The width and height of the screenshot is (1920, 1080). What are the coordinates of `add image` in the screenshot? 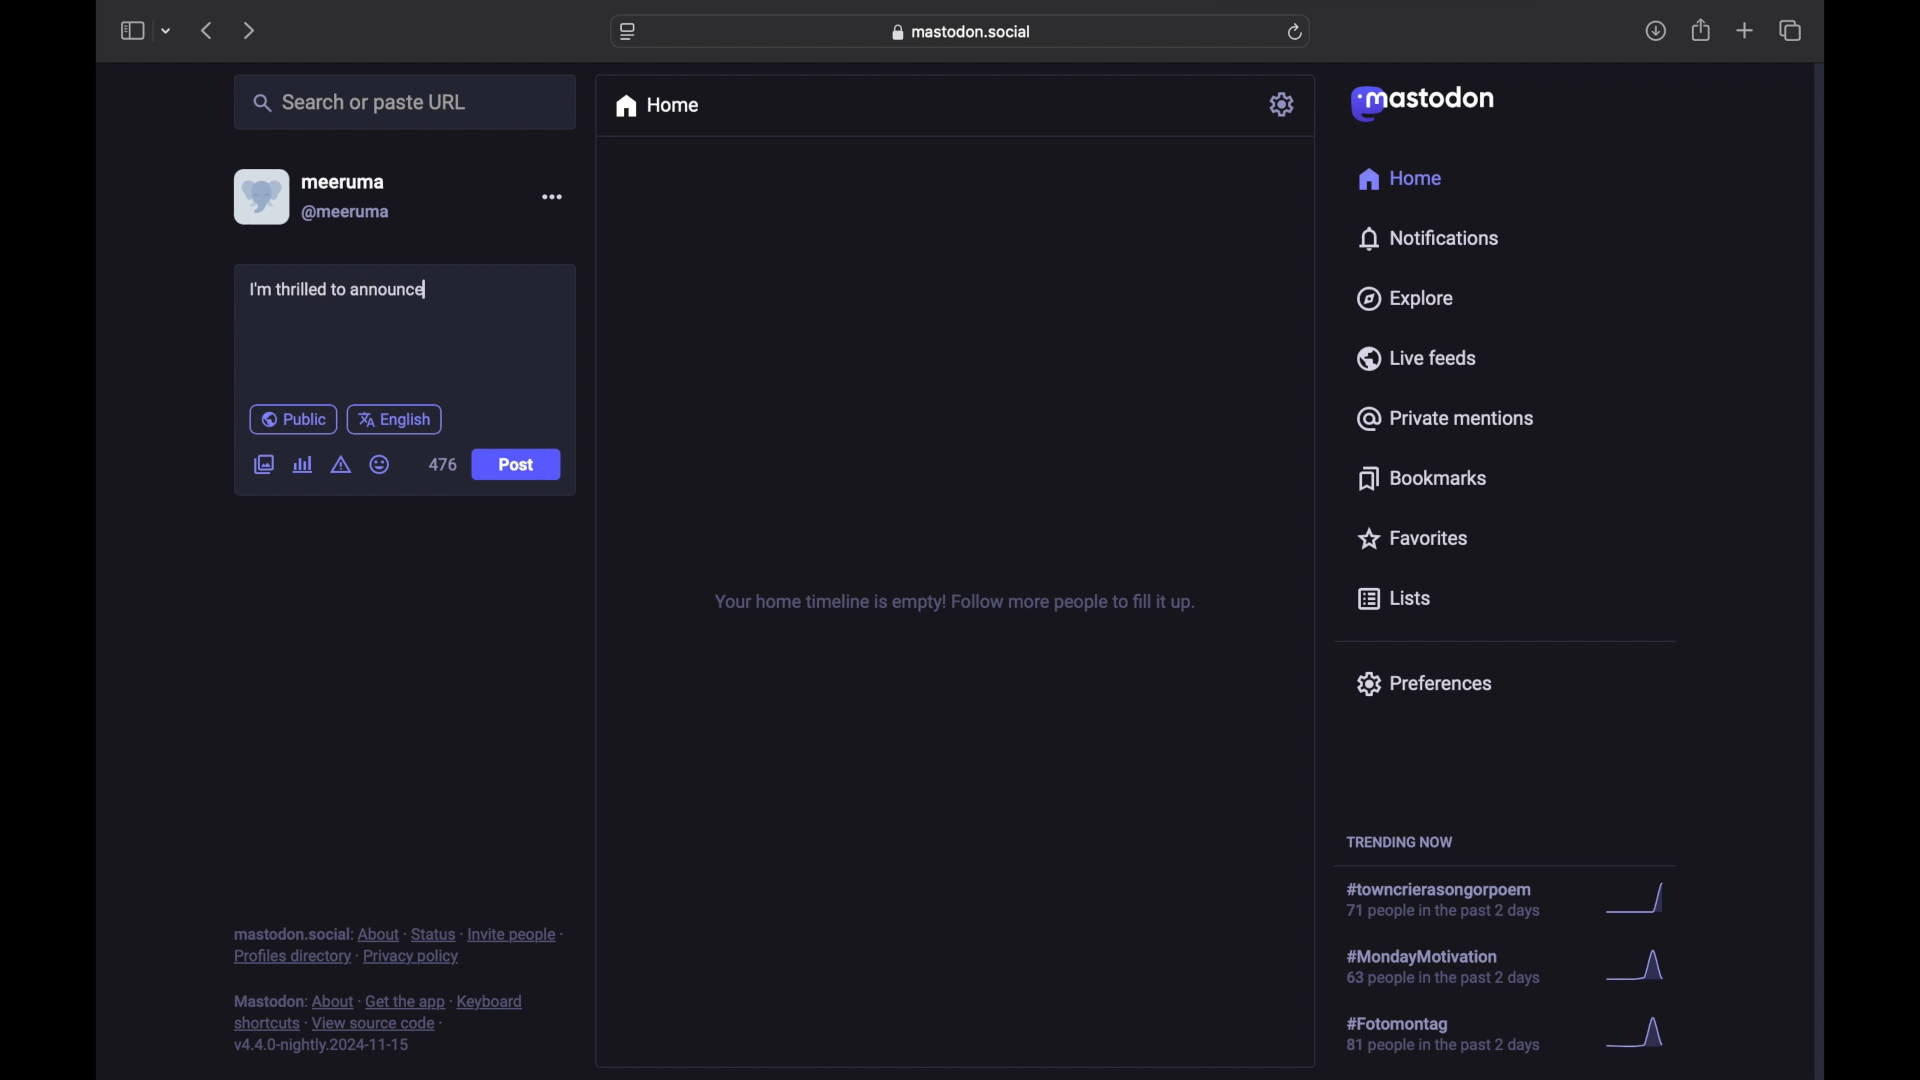 It's located at (263, 466).